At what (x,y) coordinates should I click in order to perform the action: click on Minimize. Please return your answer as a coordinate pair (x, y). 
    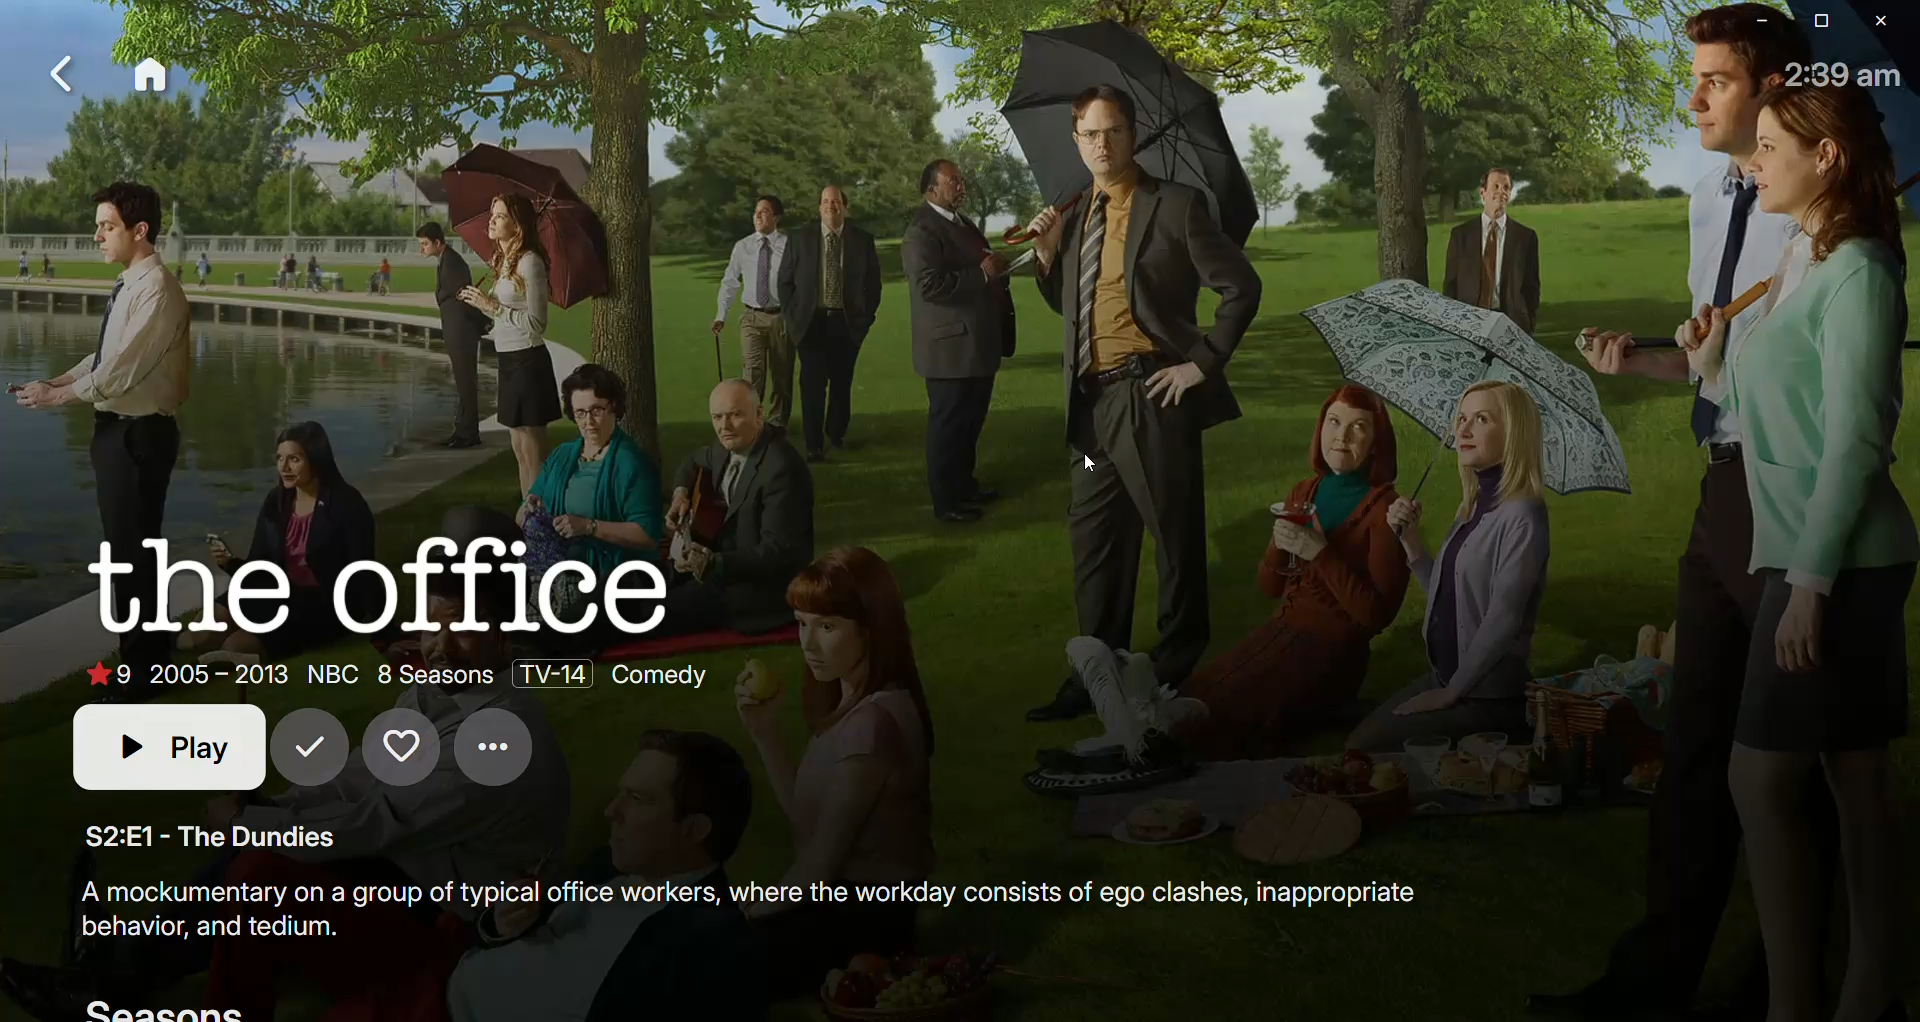
    Looking at the image, I should click on (1752, 22).